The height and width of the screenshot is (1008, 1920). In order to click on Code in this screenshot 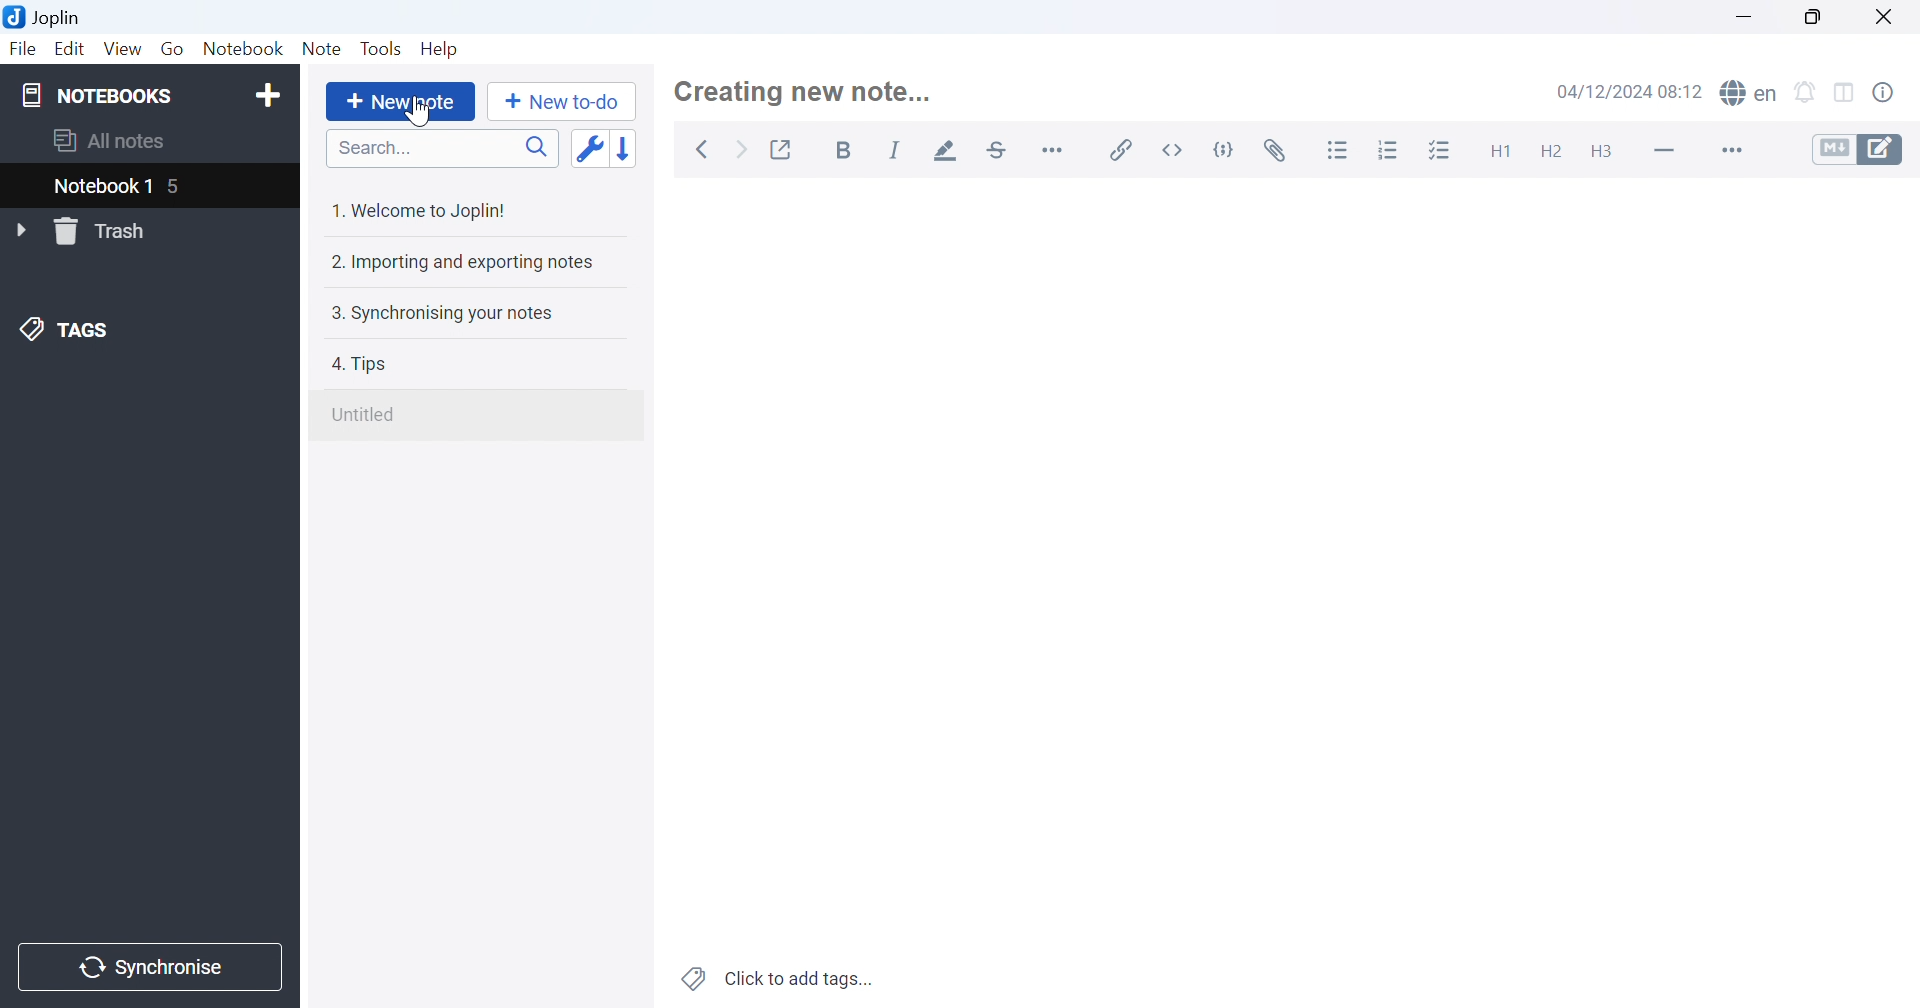, I will do `click(1226, 150)`.